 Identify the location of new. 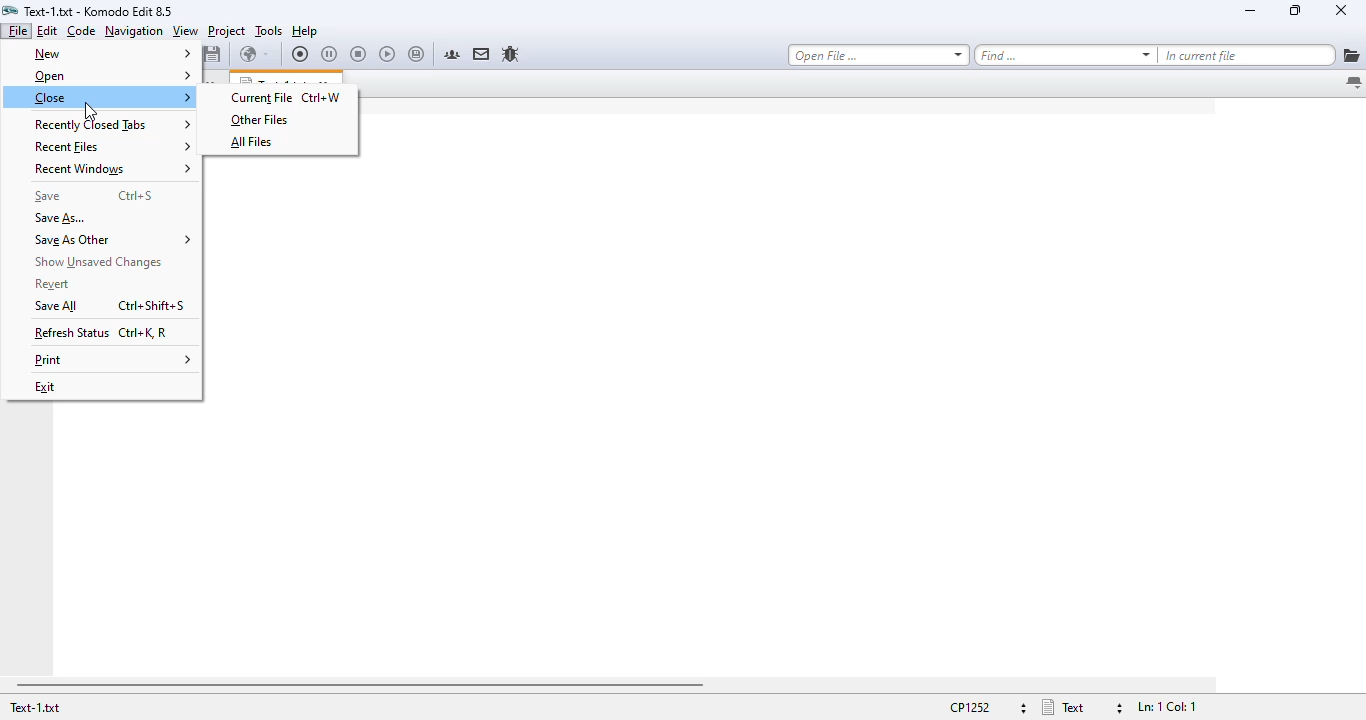
(112, 53).